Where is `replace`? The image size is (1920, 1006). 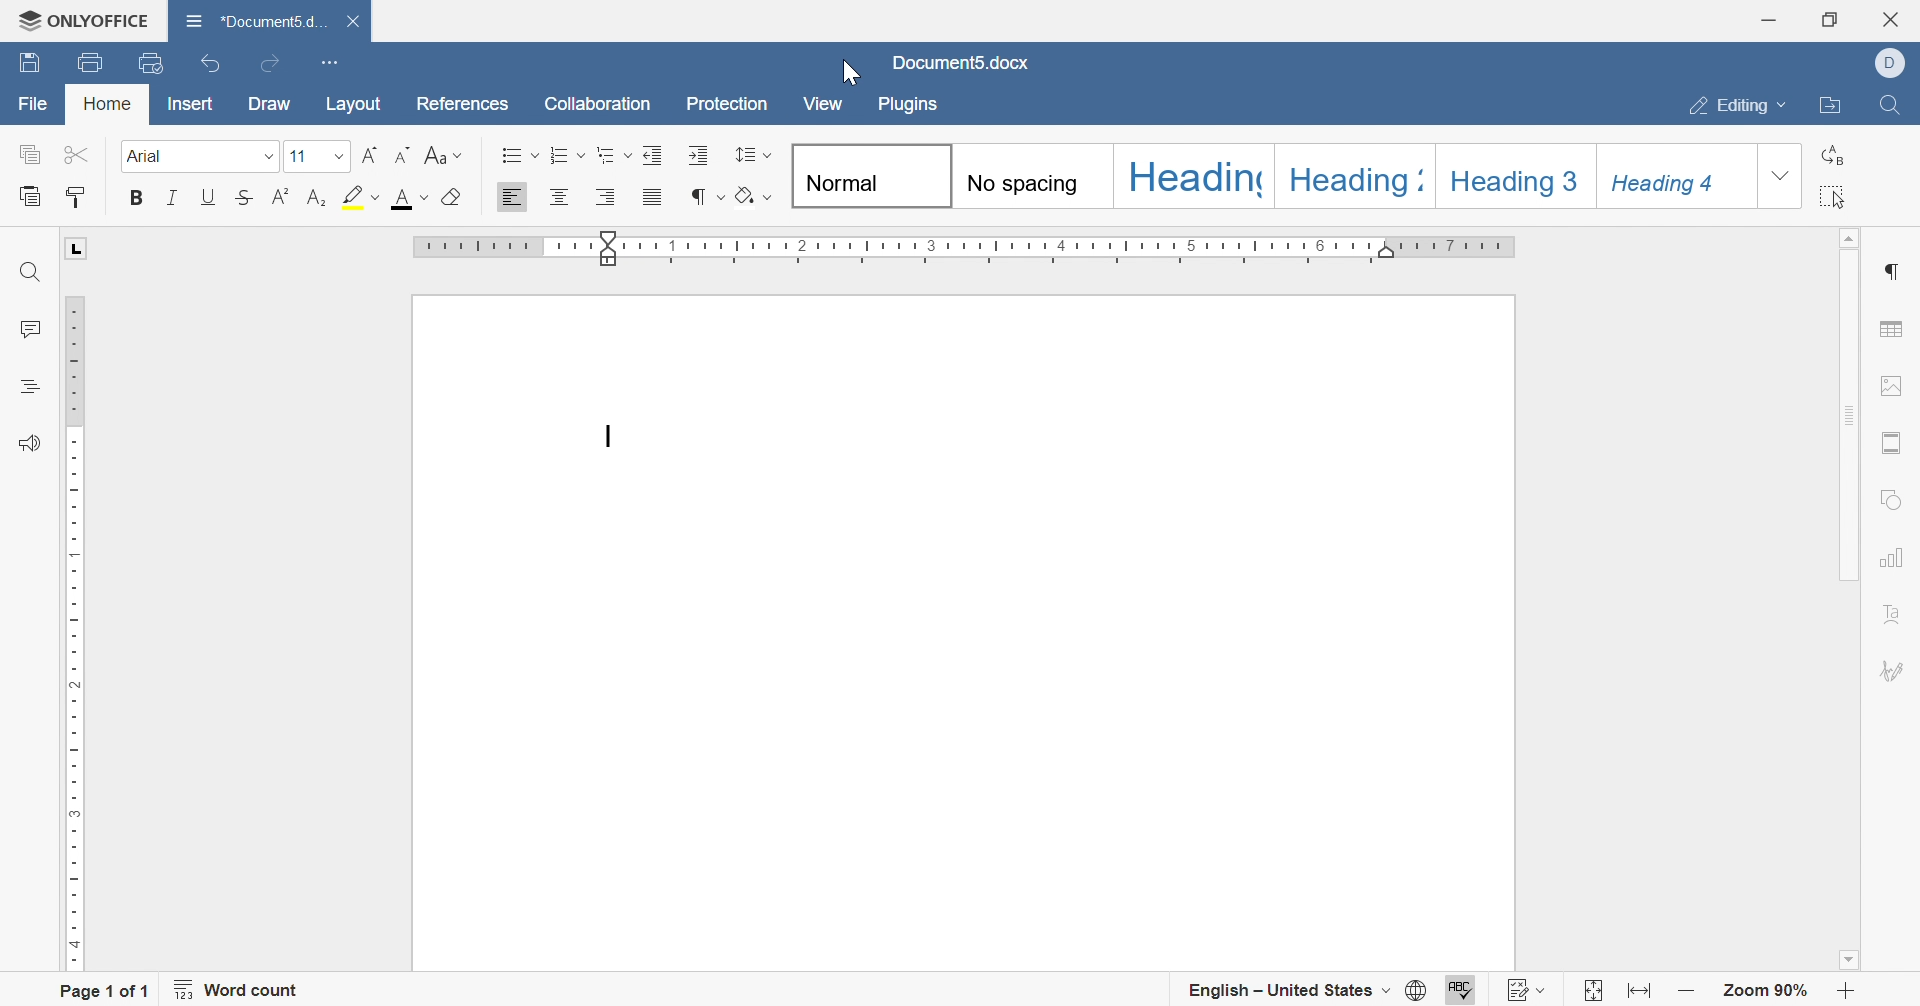 replace is located at coordinates (1839, 151).